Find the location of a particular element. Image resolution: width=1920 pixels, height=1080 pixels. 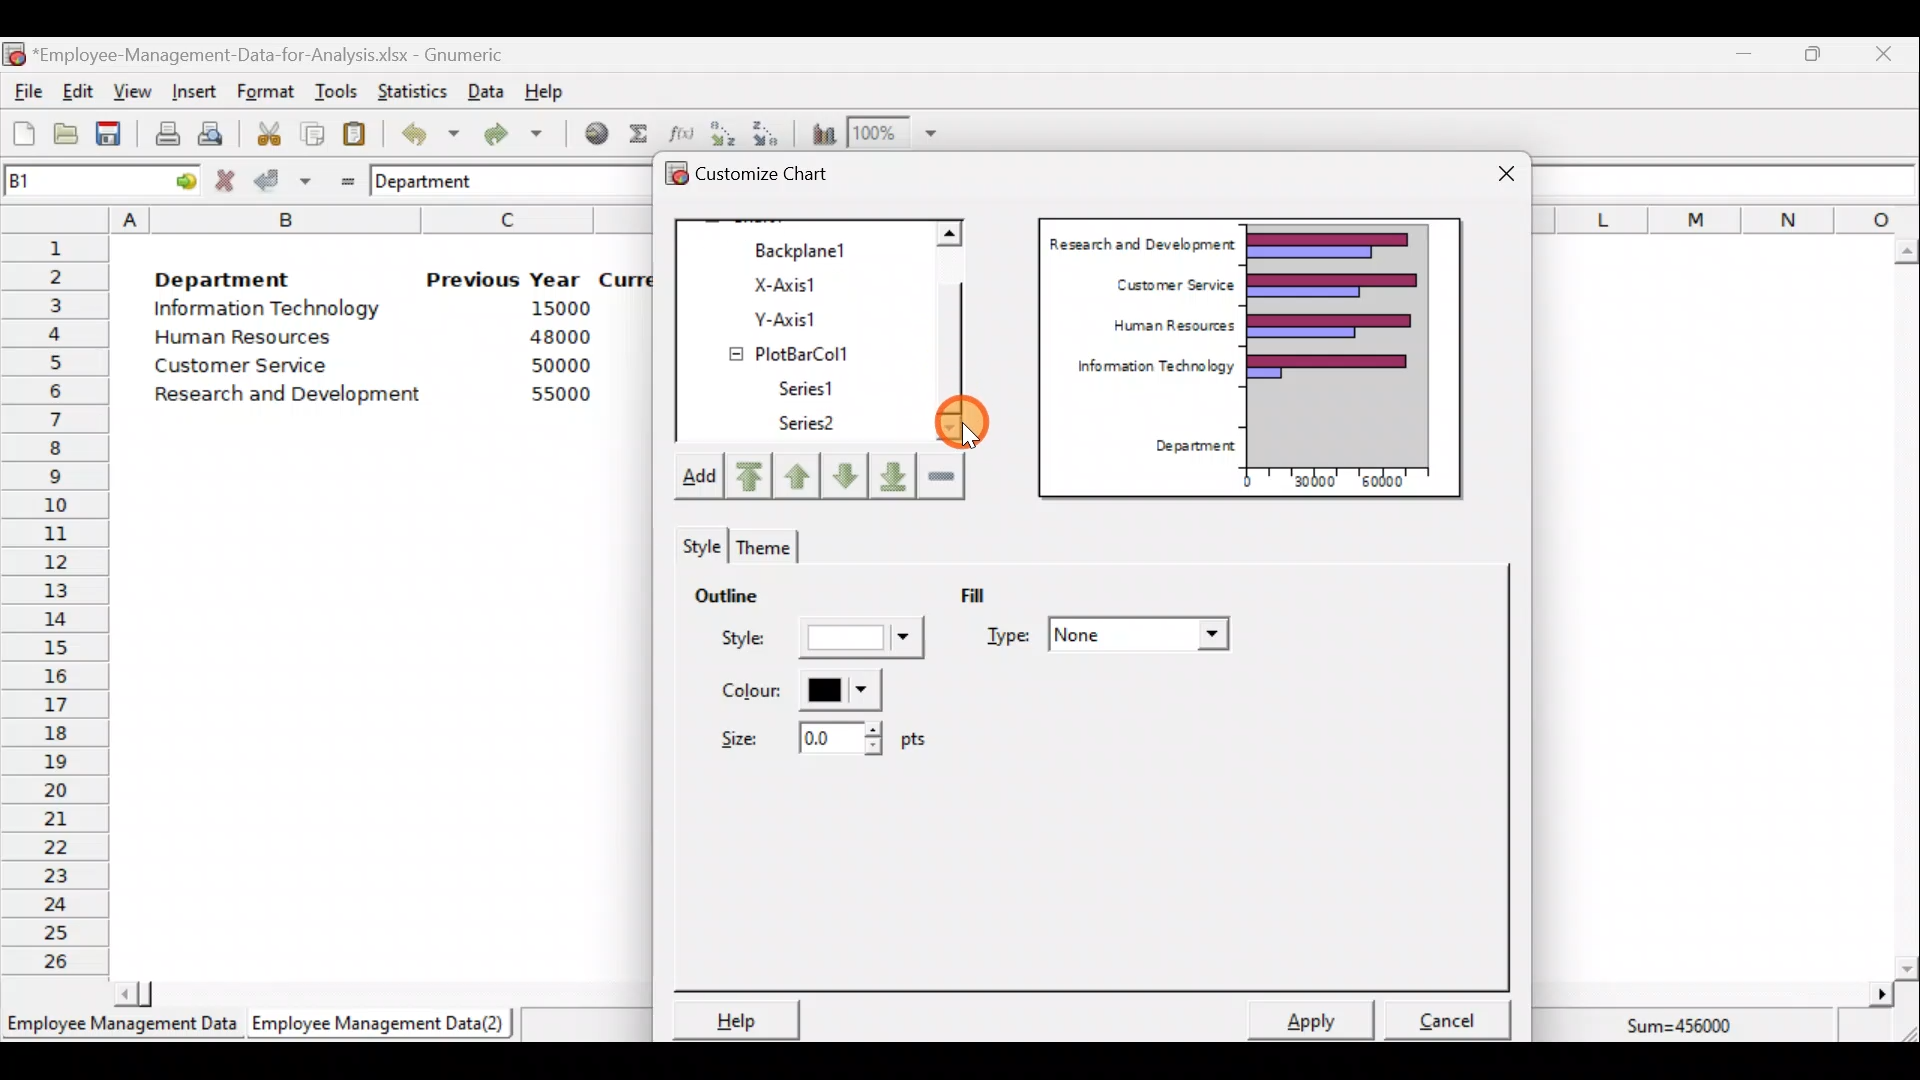

Save the current workbook is located at coordinates (115, 137).